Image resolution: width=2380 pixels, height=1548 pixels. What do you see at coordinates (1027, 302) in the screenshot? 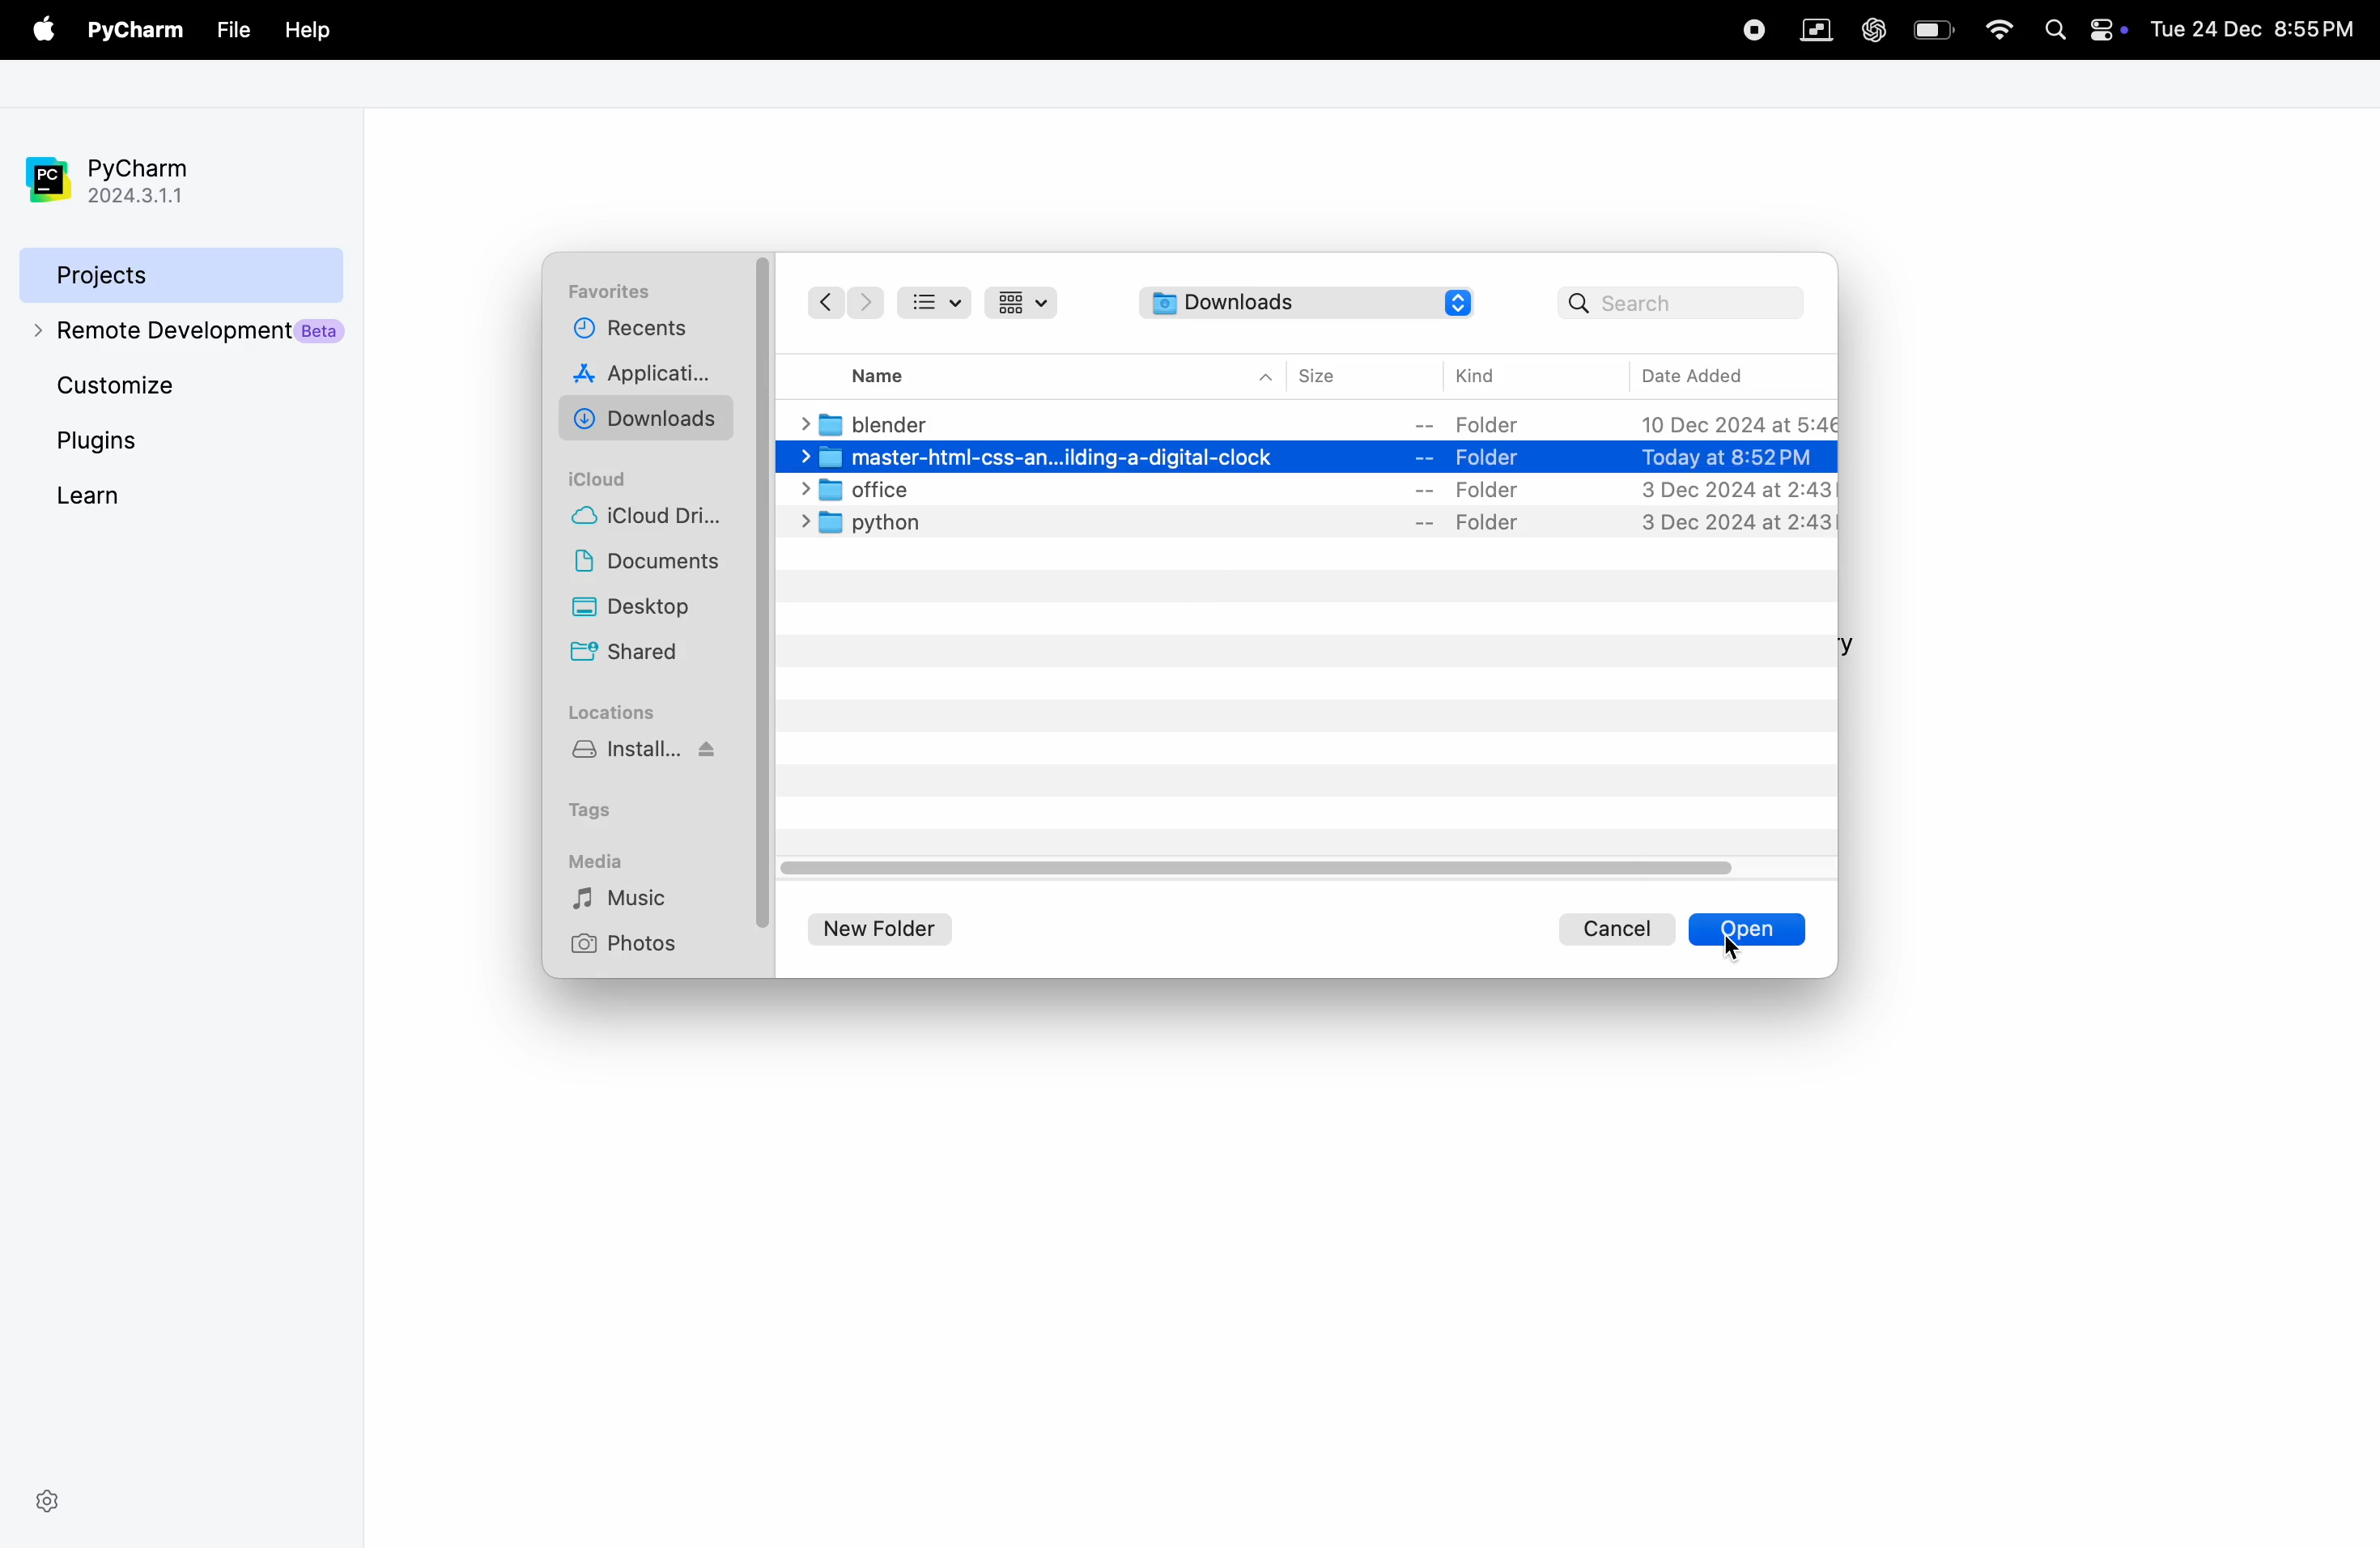
I see `icon view` at bounding box center [1027, 302].